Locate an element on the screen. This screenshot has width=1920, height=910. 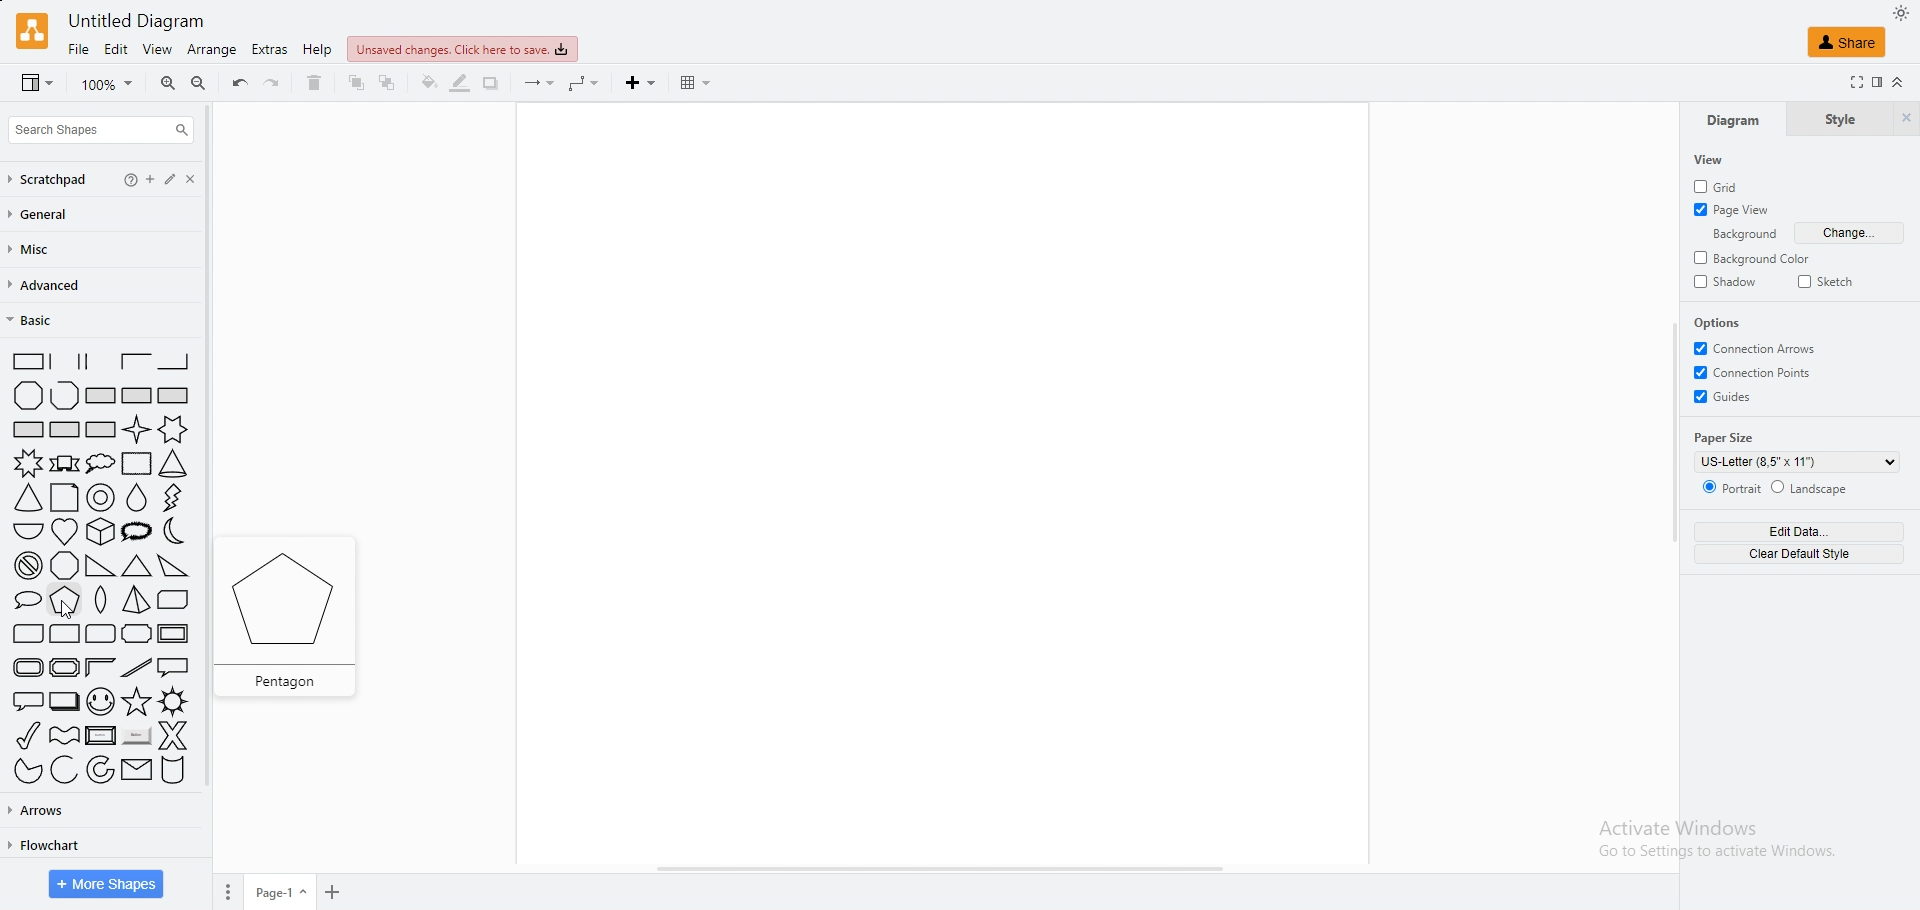
view is located at coordinates (157, 50).